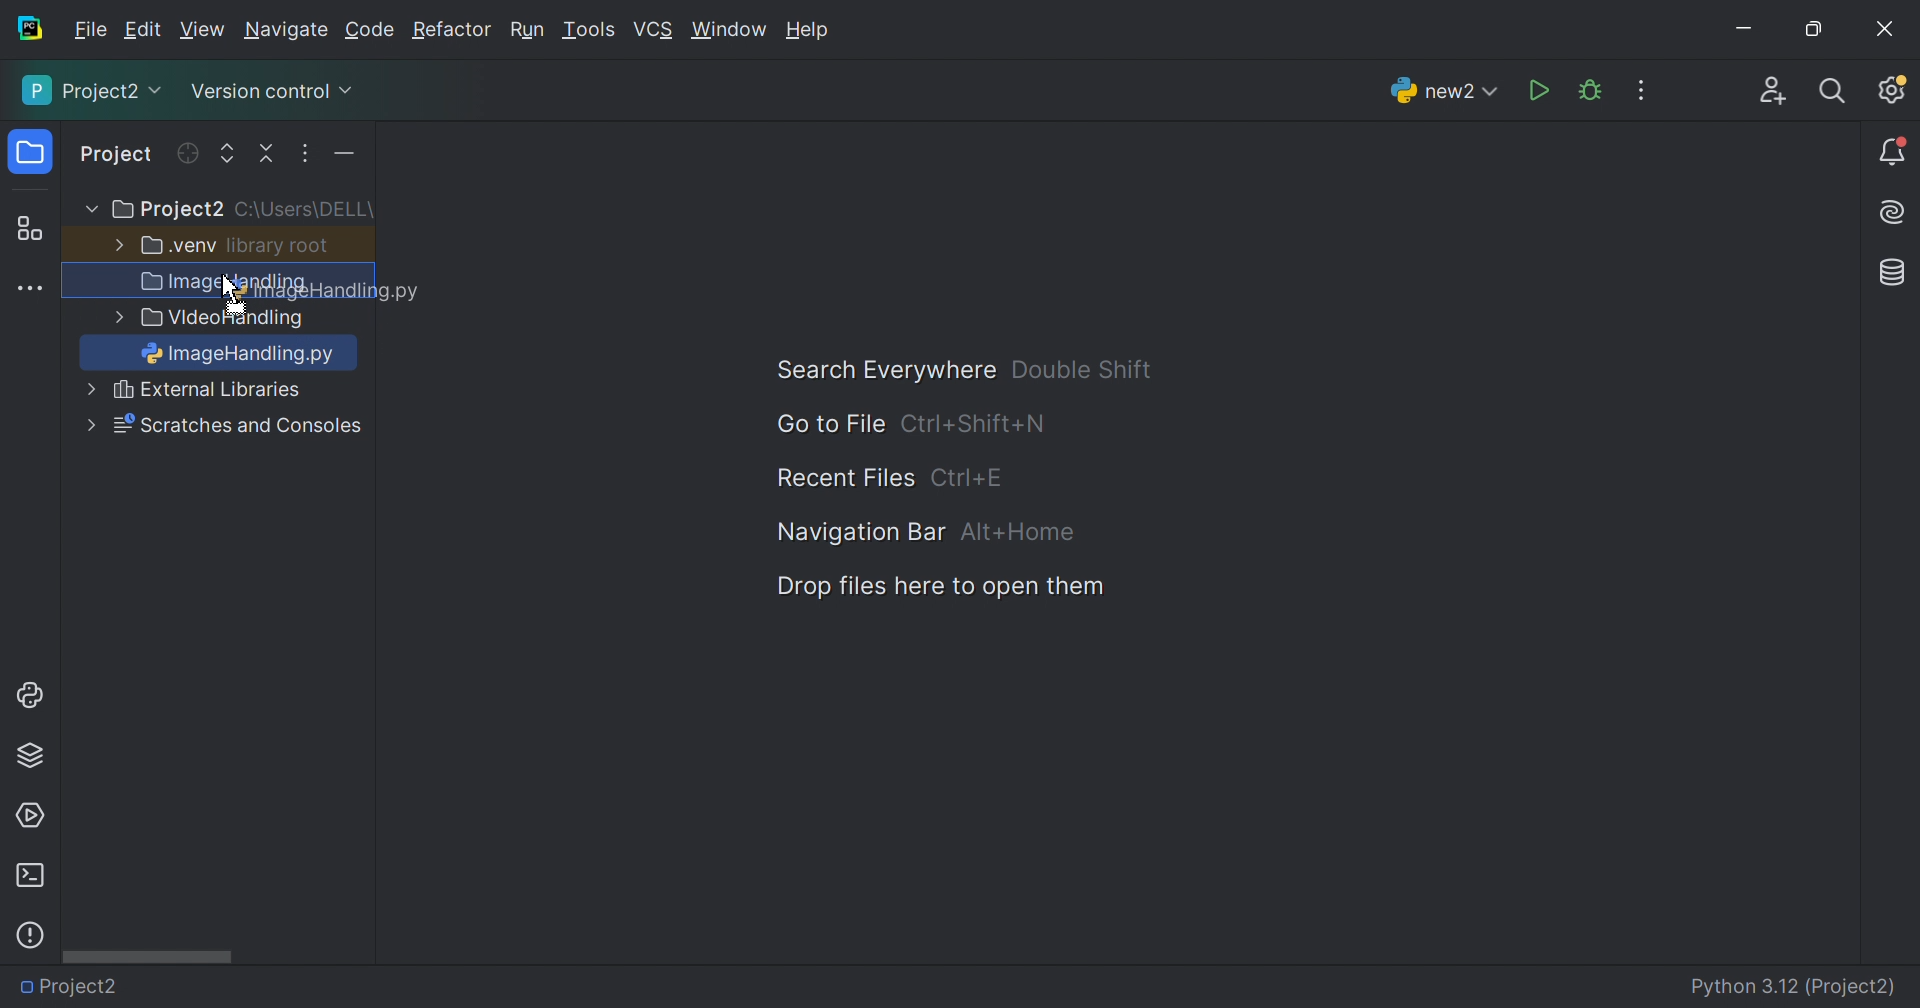 The width and height of the screenshot is (1920, 1008). What do you see at coordinates (29, 876) in the screenshot?
I see `Terminal` at bounding box center [29, 876].